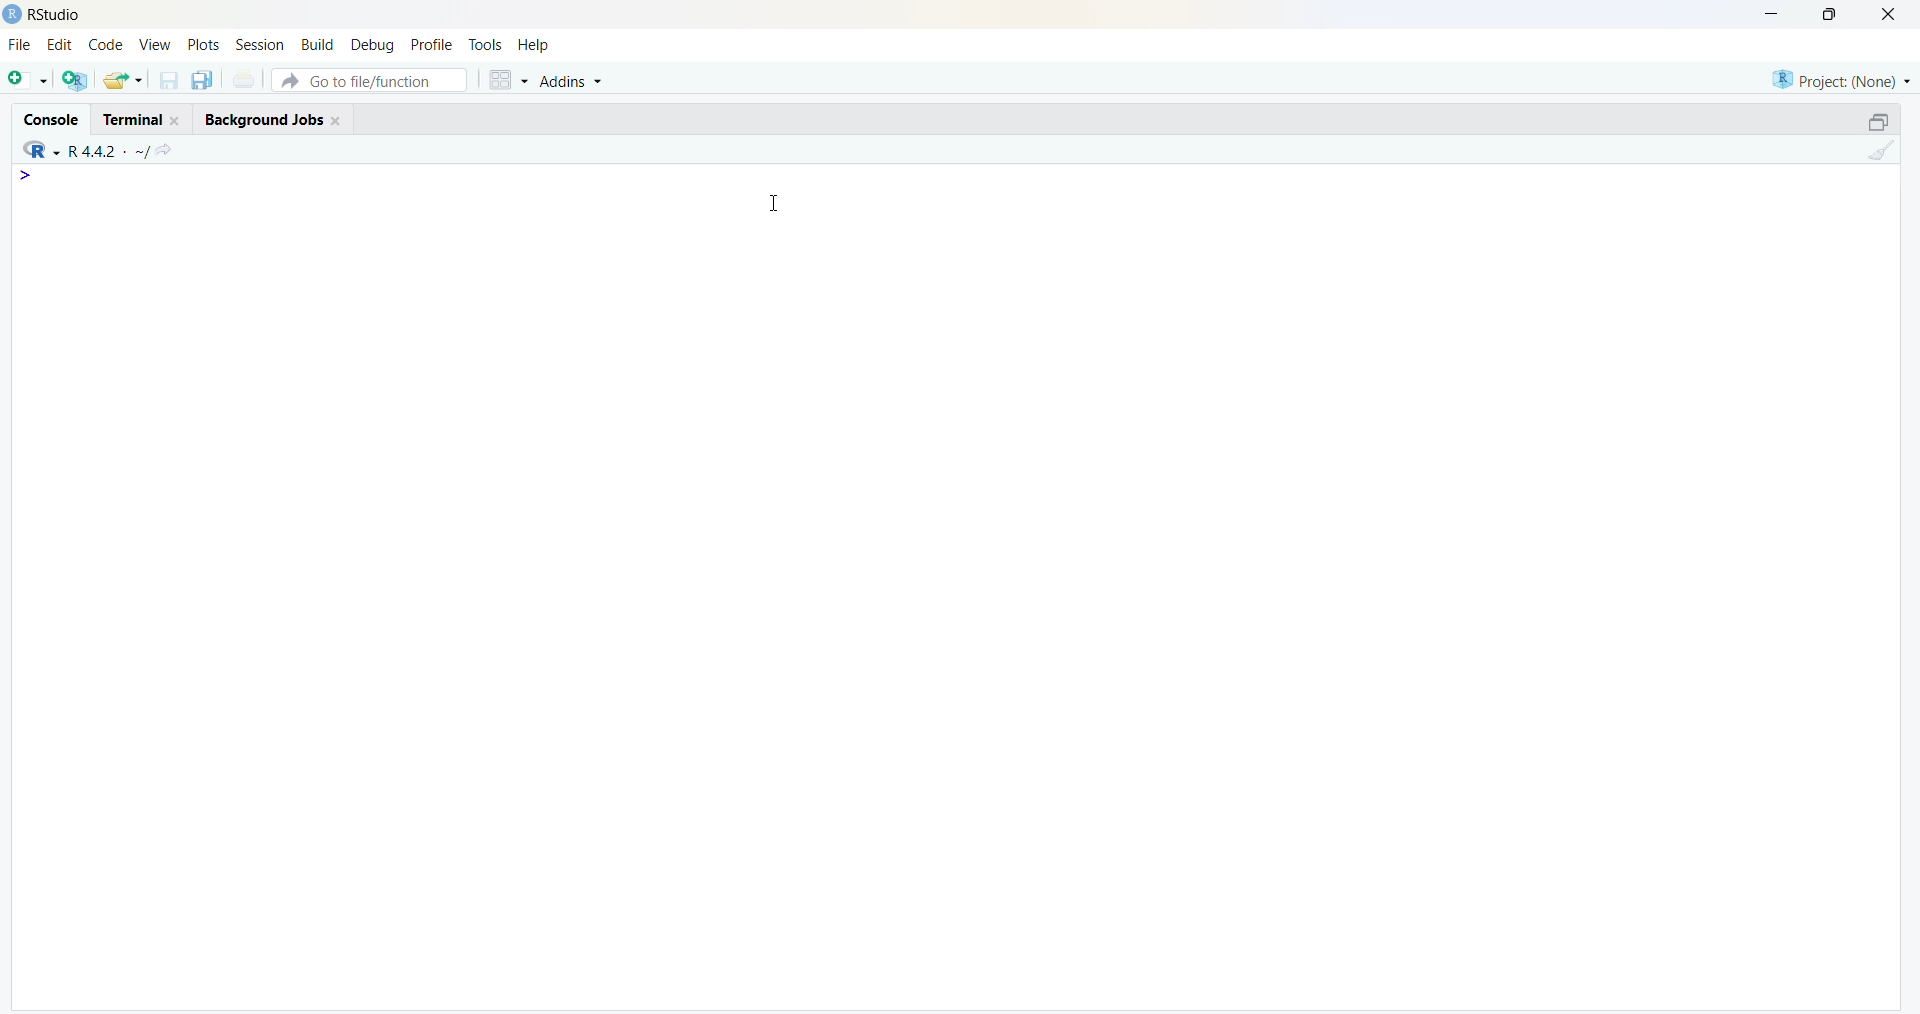  I want to click on >, so click(26, 177).